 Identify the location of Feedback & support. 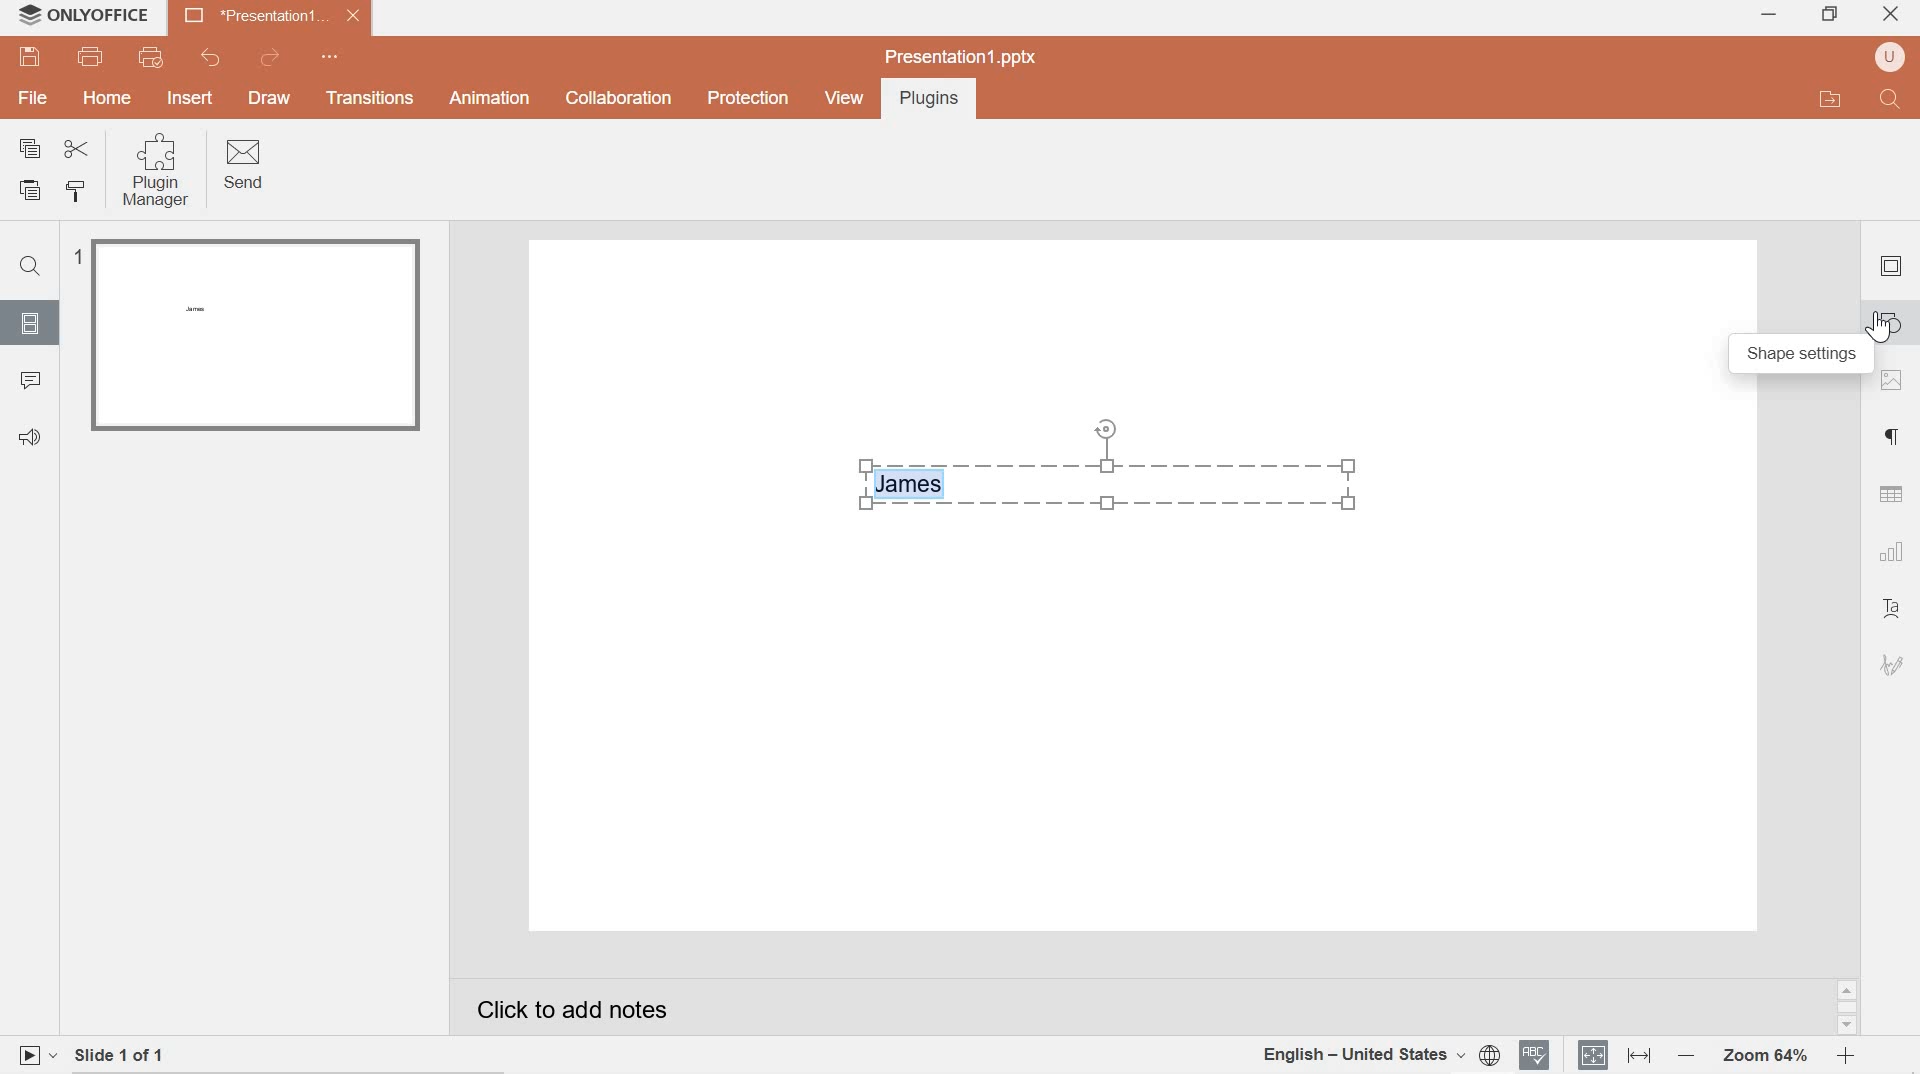
(30, 437).